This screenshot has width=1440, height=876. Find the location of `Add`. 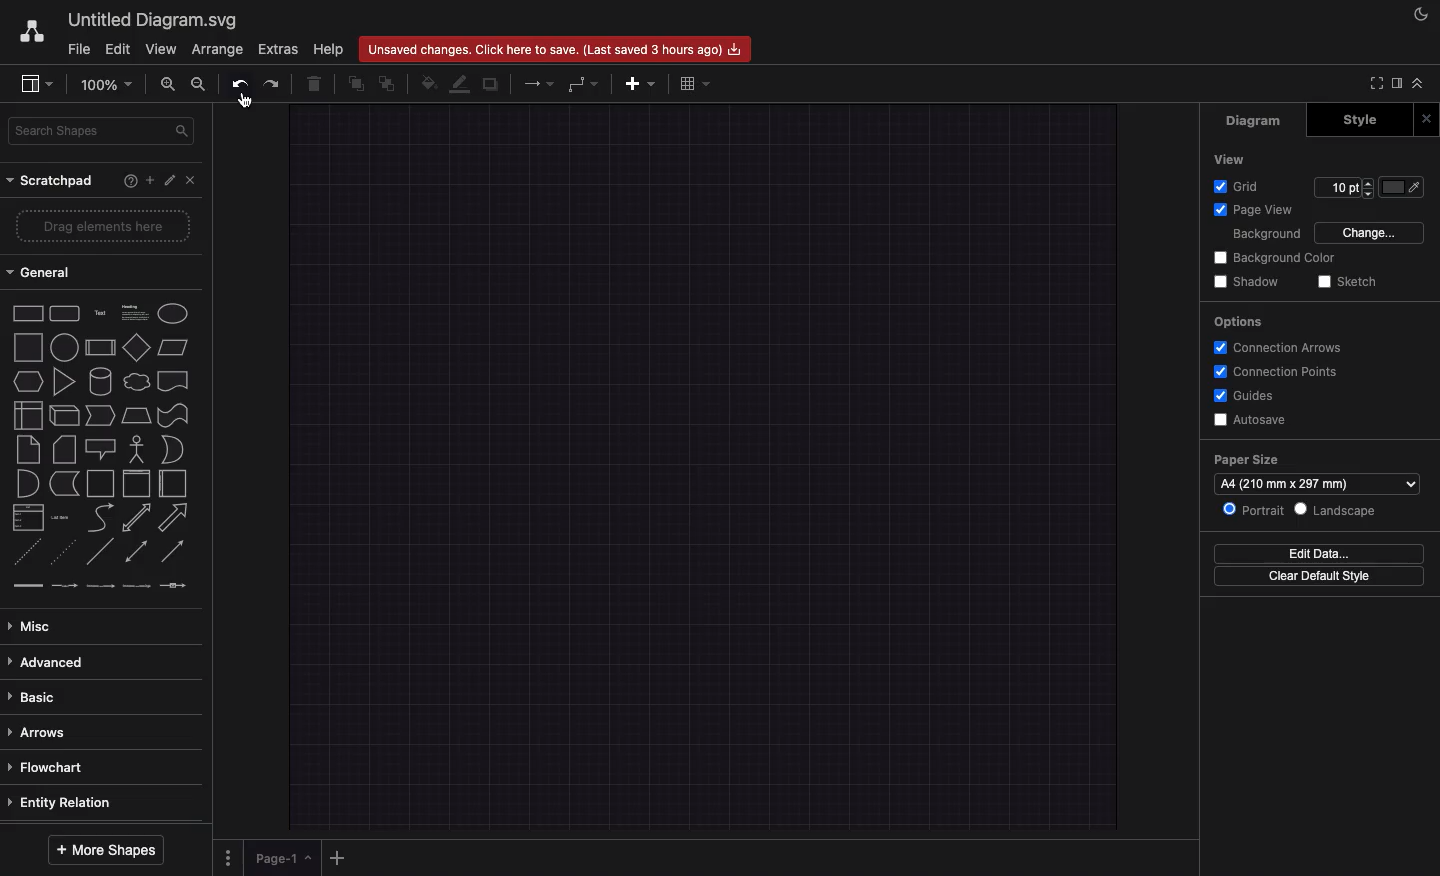

Add is located at coordinates (148, 181).